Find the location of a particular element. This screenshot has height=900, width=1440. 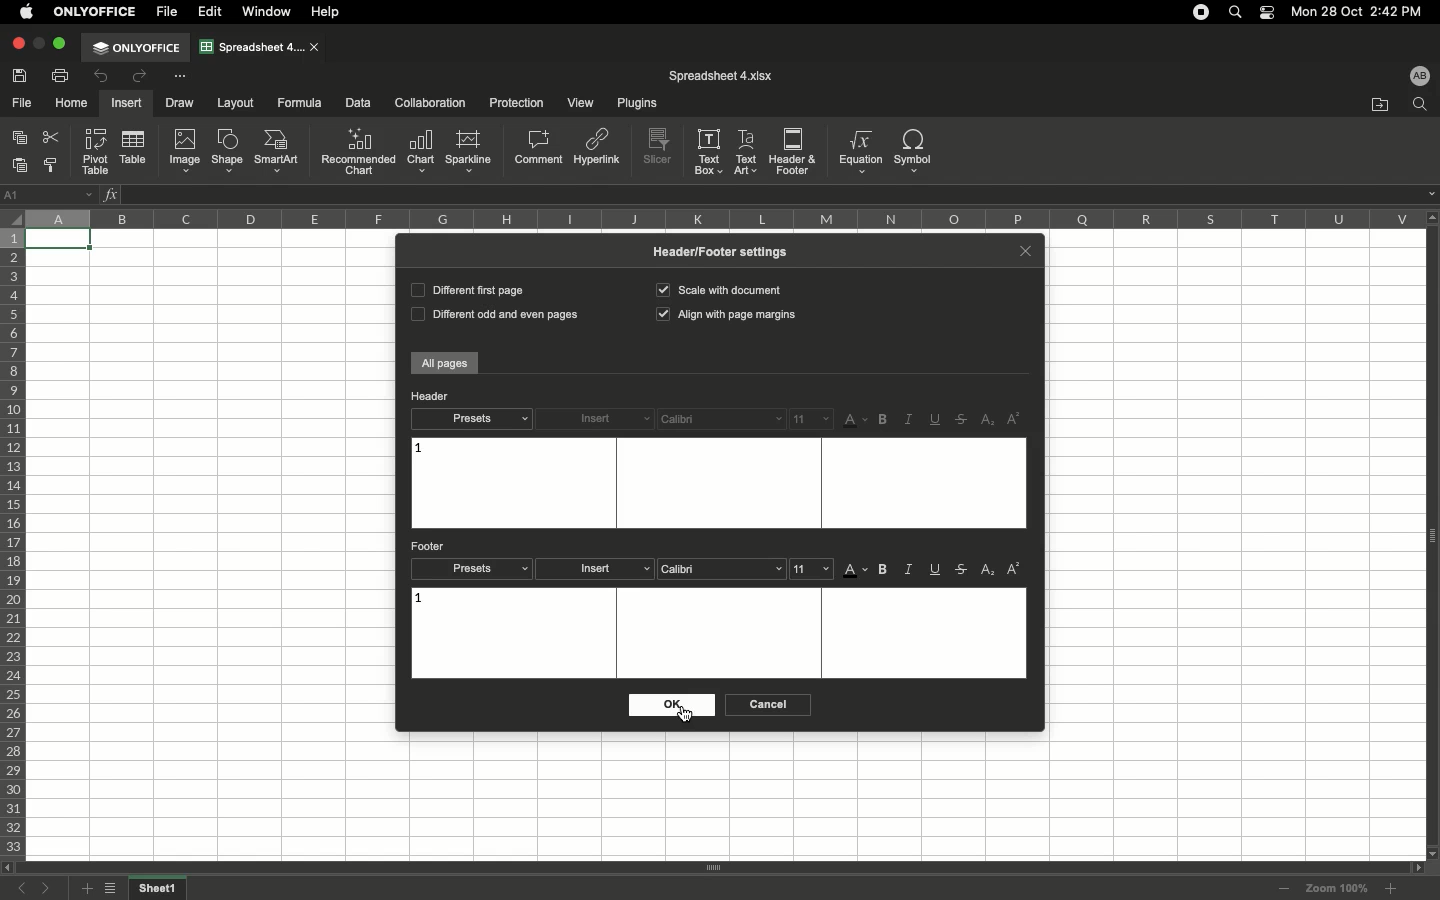

Selecting OK is located at coordinates (669, 705).